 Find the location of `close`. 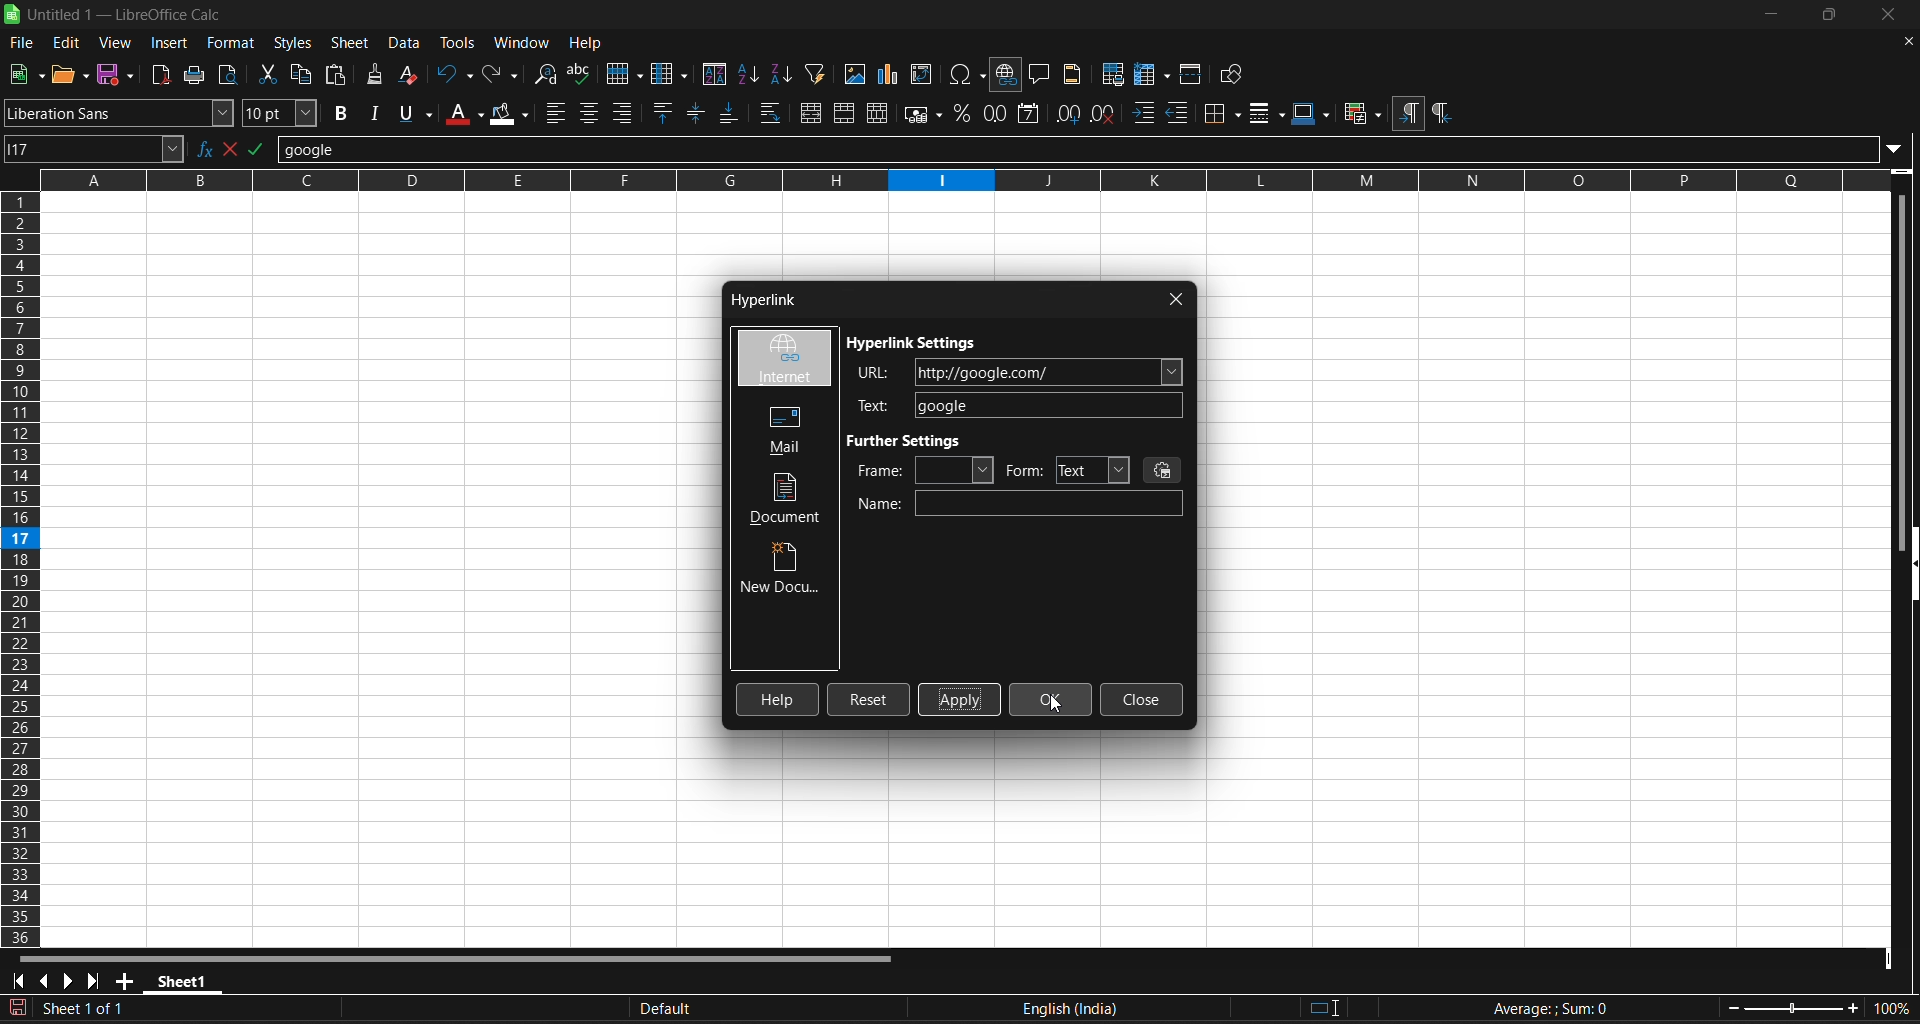

close is located at coordinates (1142, 700).